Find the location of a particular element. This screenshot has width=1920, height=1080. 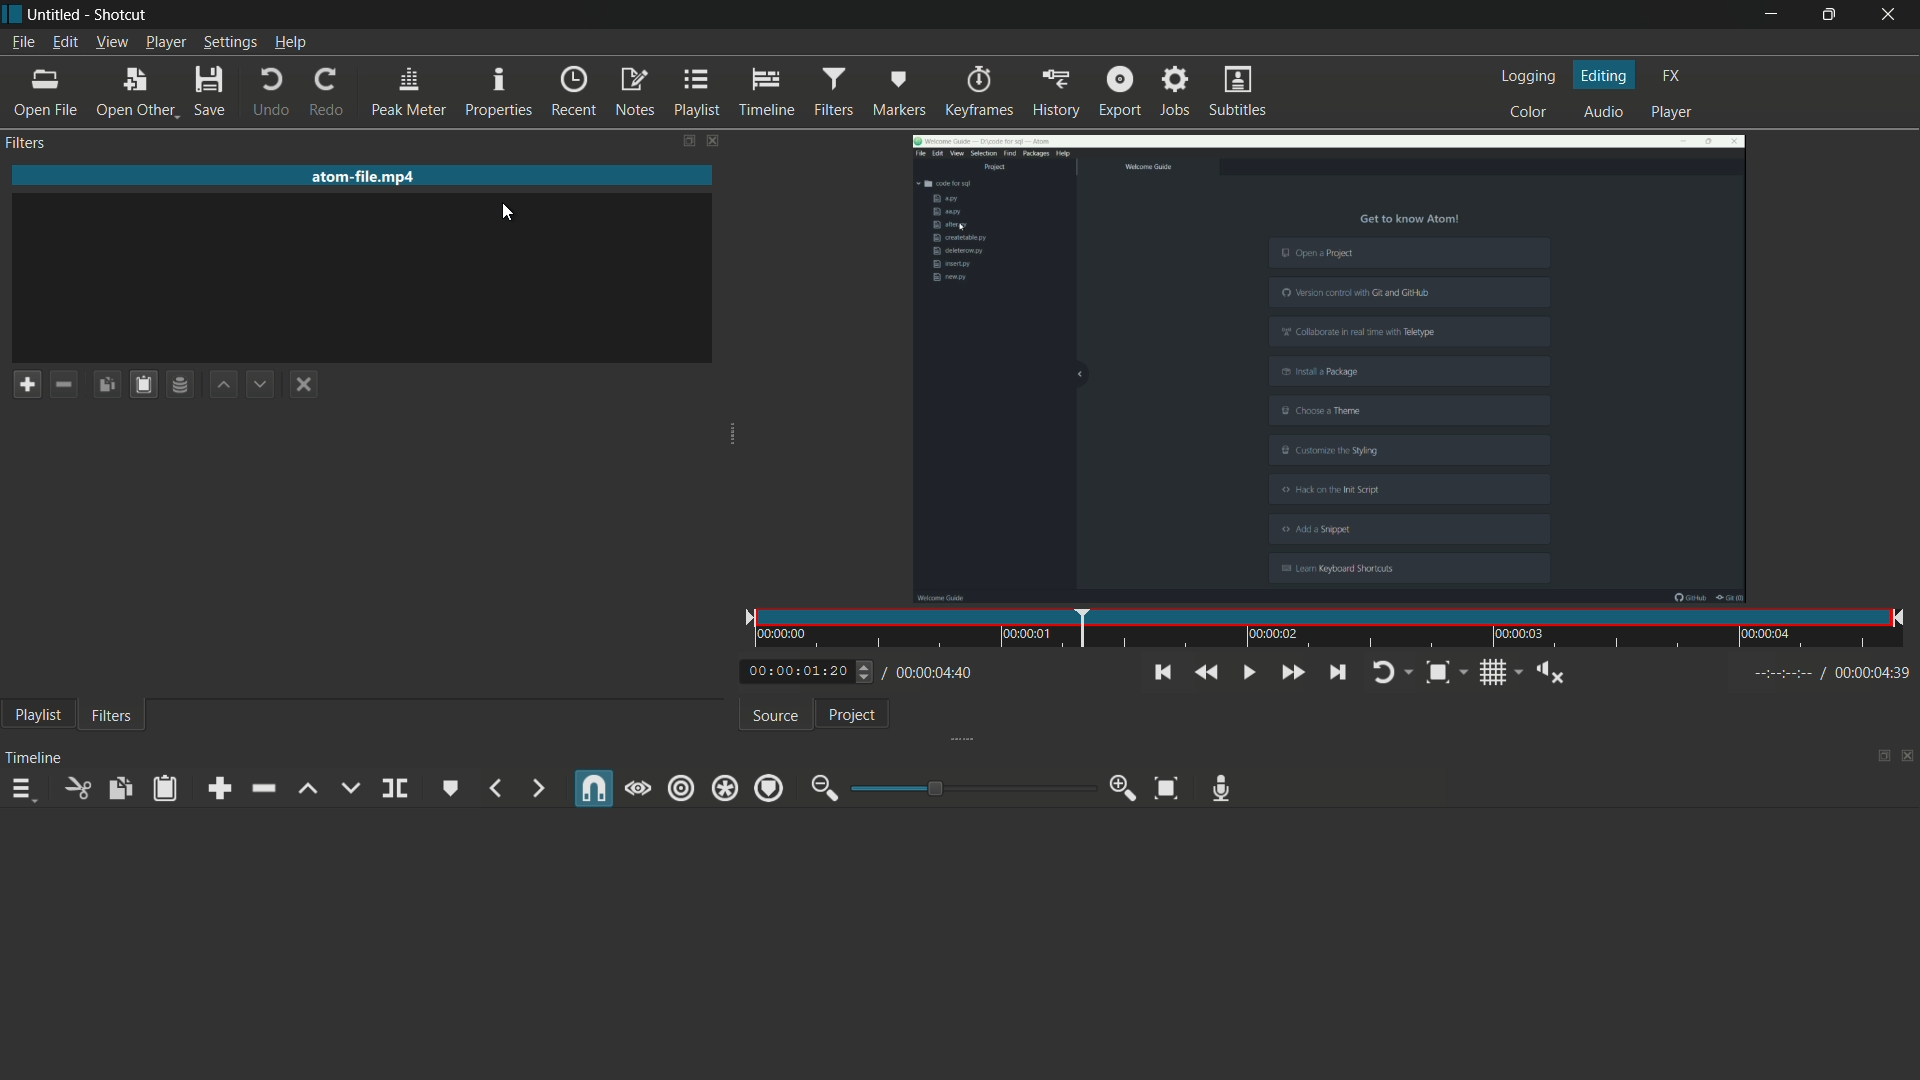

show volume control is located at coordinates (1553, 672).